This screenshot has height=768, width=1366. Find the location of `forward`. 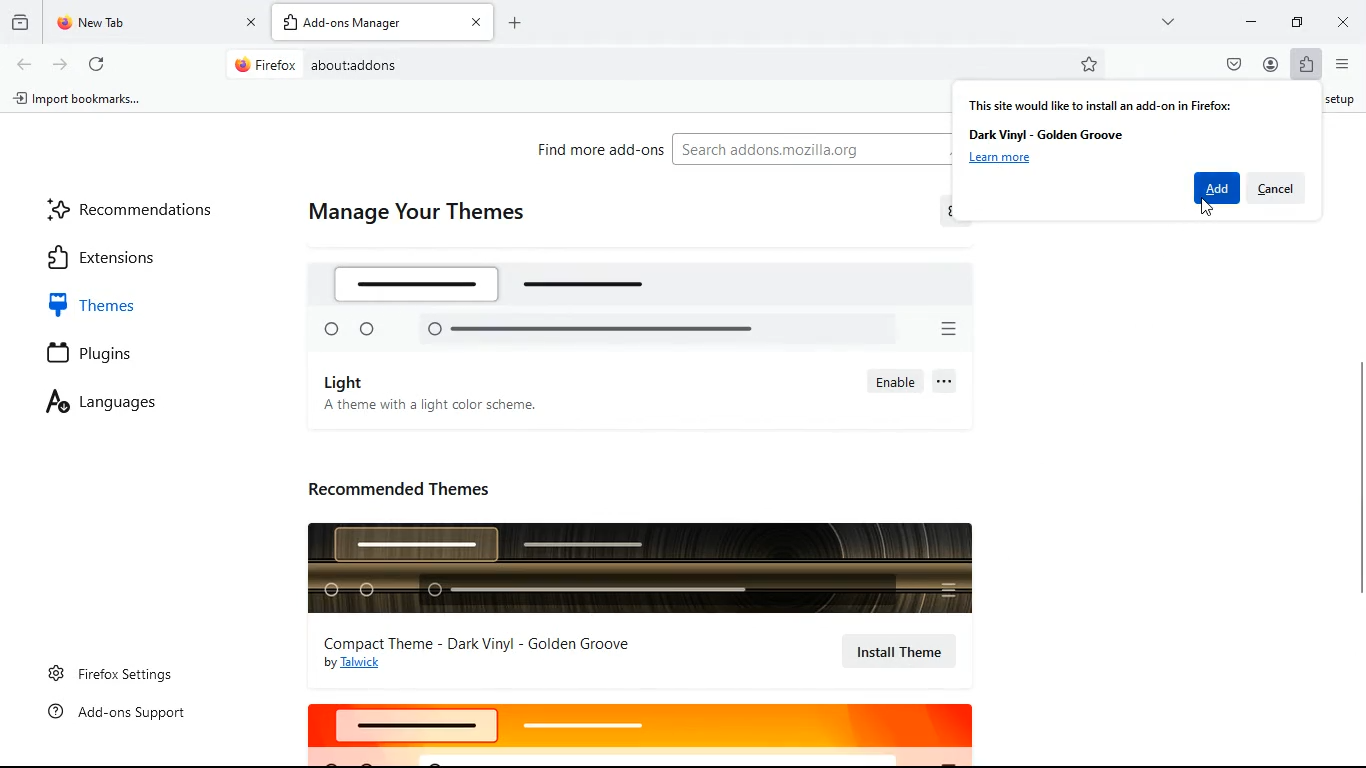

forward is located at coordinates (61, 66).